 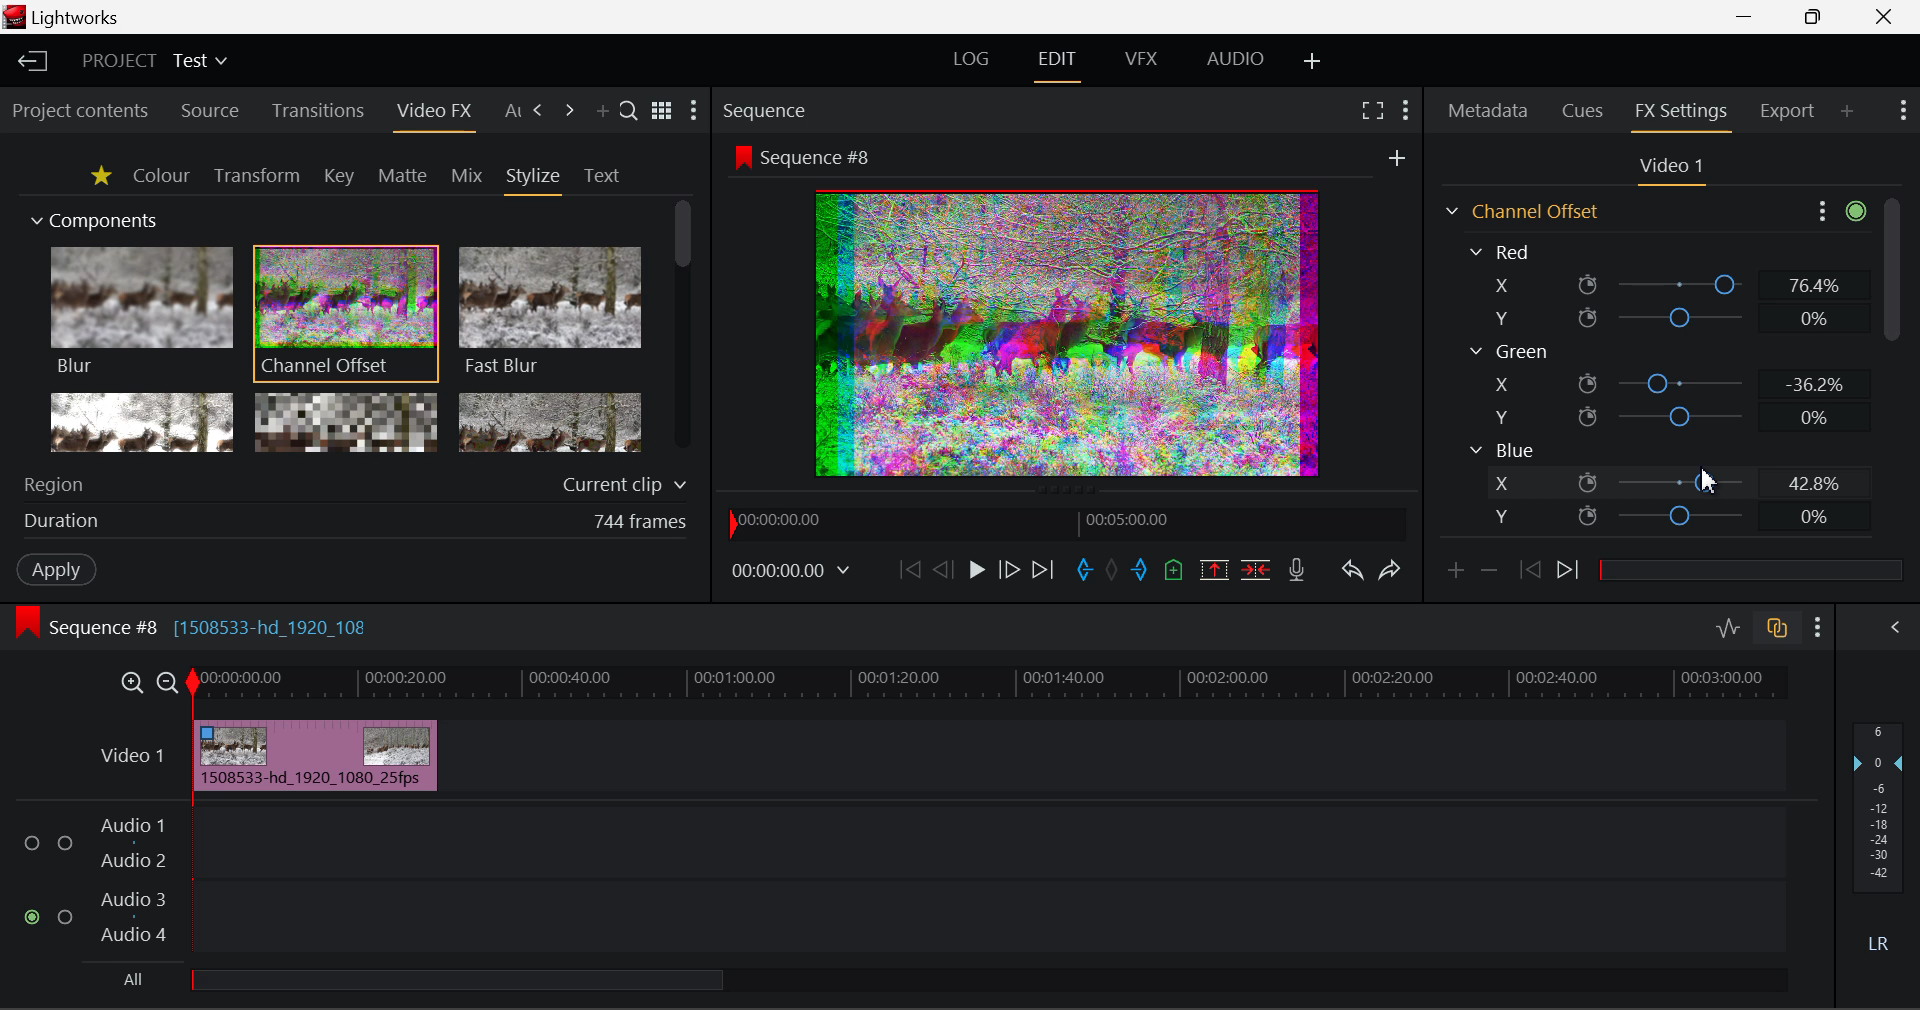 I want to click on Transitions, so click(x=316, y=110).